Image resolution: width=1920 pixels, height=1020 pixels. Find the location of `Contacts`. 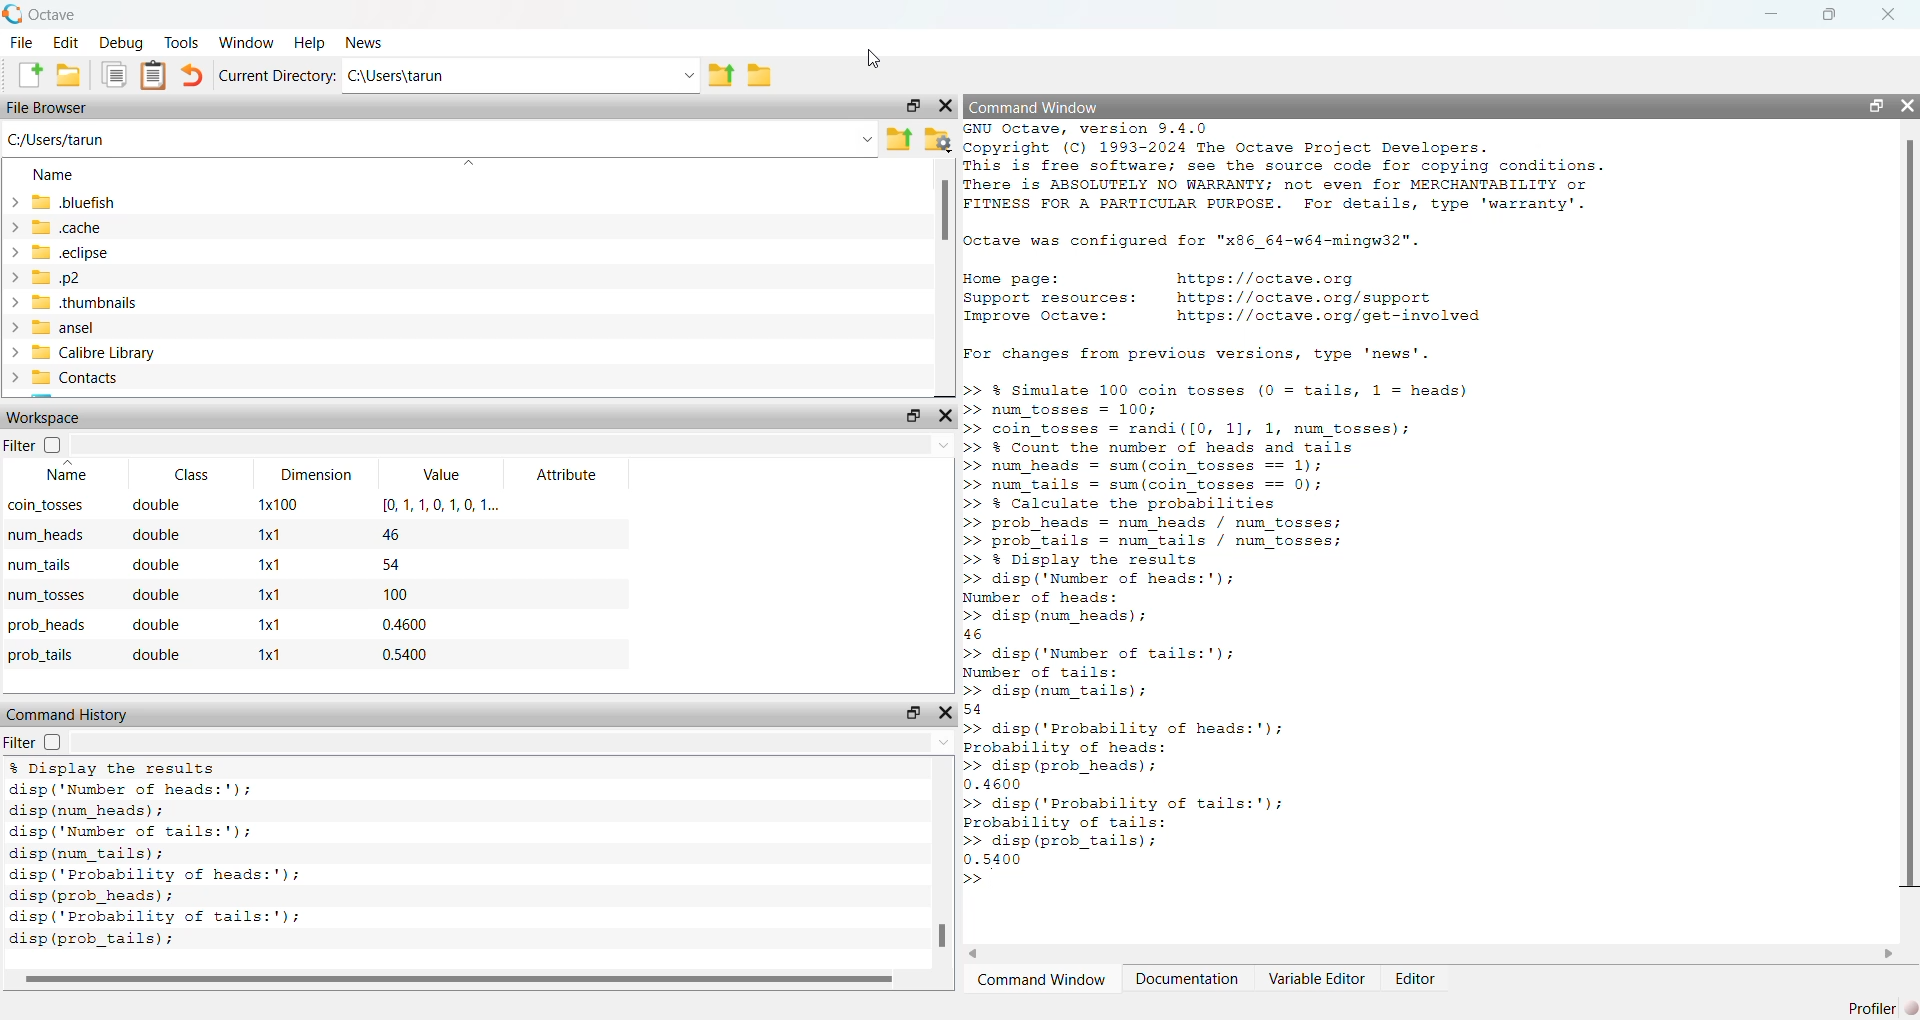

Contacts is located at coordinates (65, 378).